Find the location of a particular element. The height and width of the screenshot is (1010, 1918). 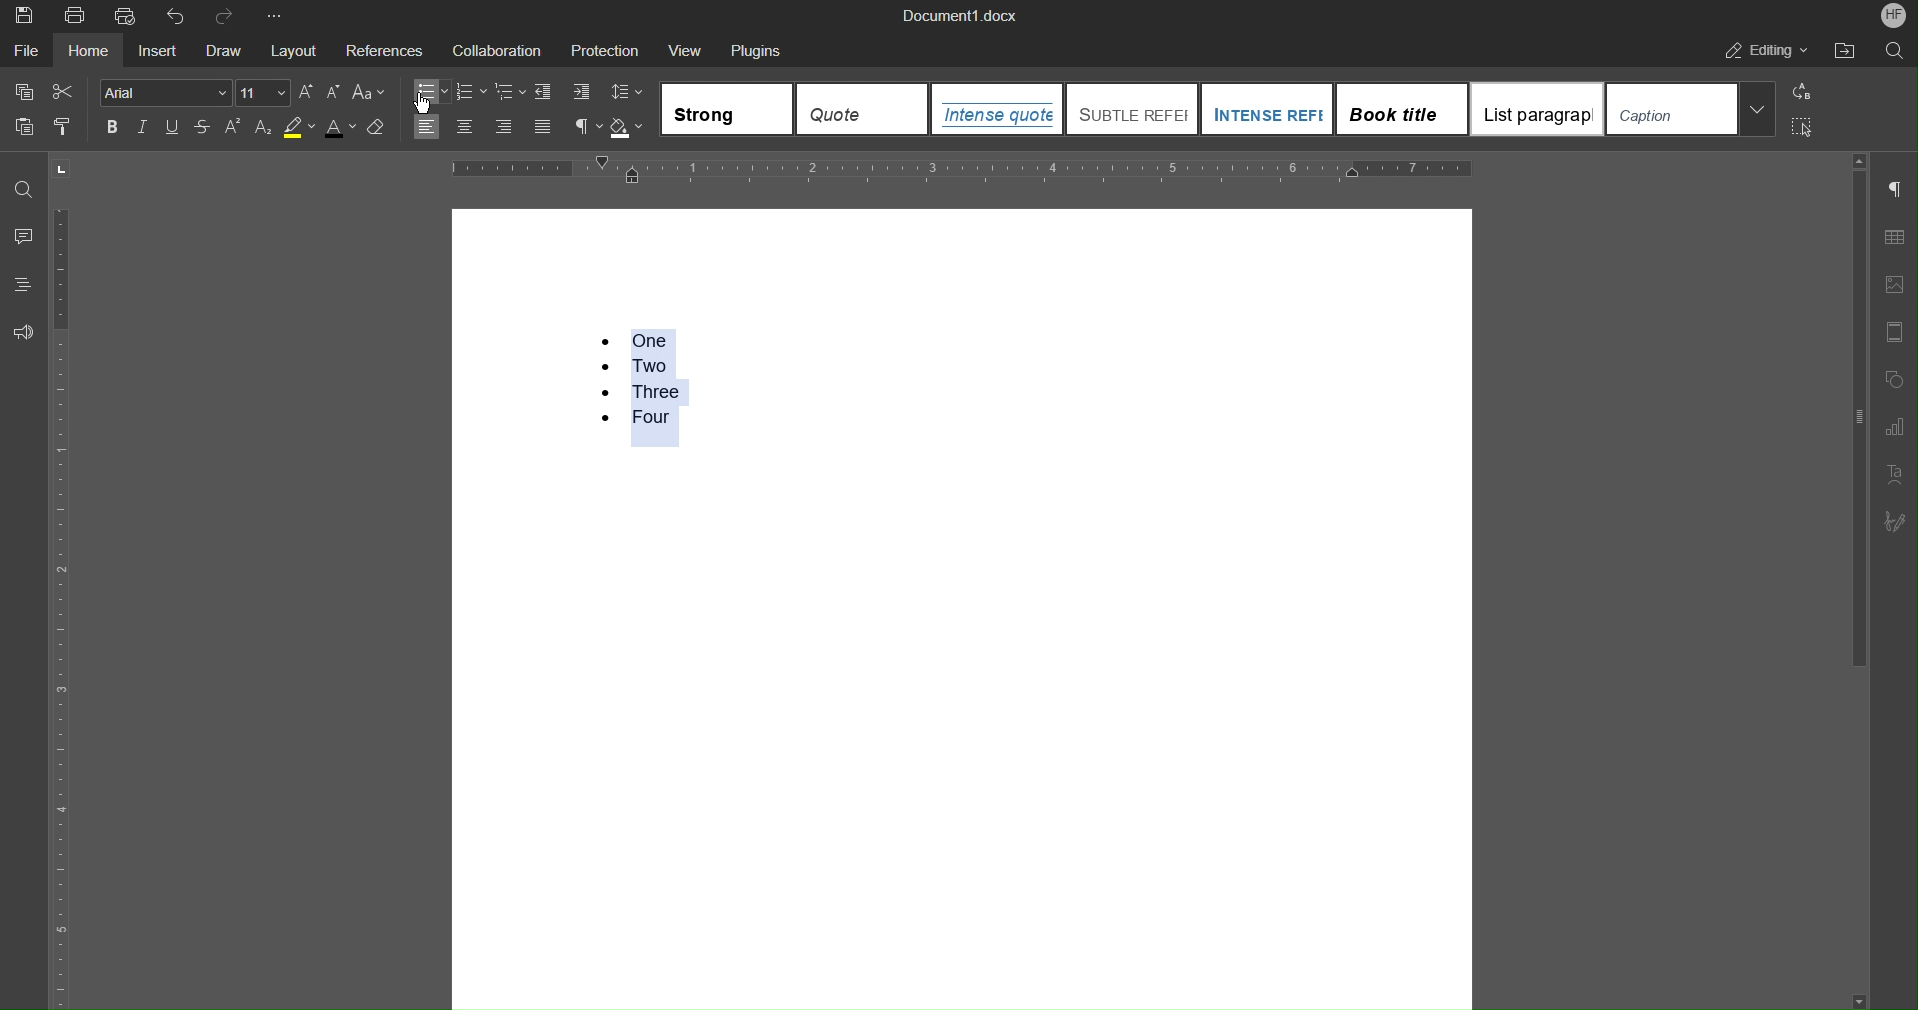

Intense Reference is located at coordinates (1266, 107).